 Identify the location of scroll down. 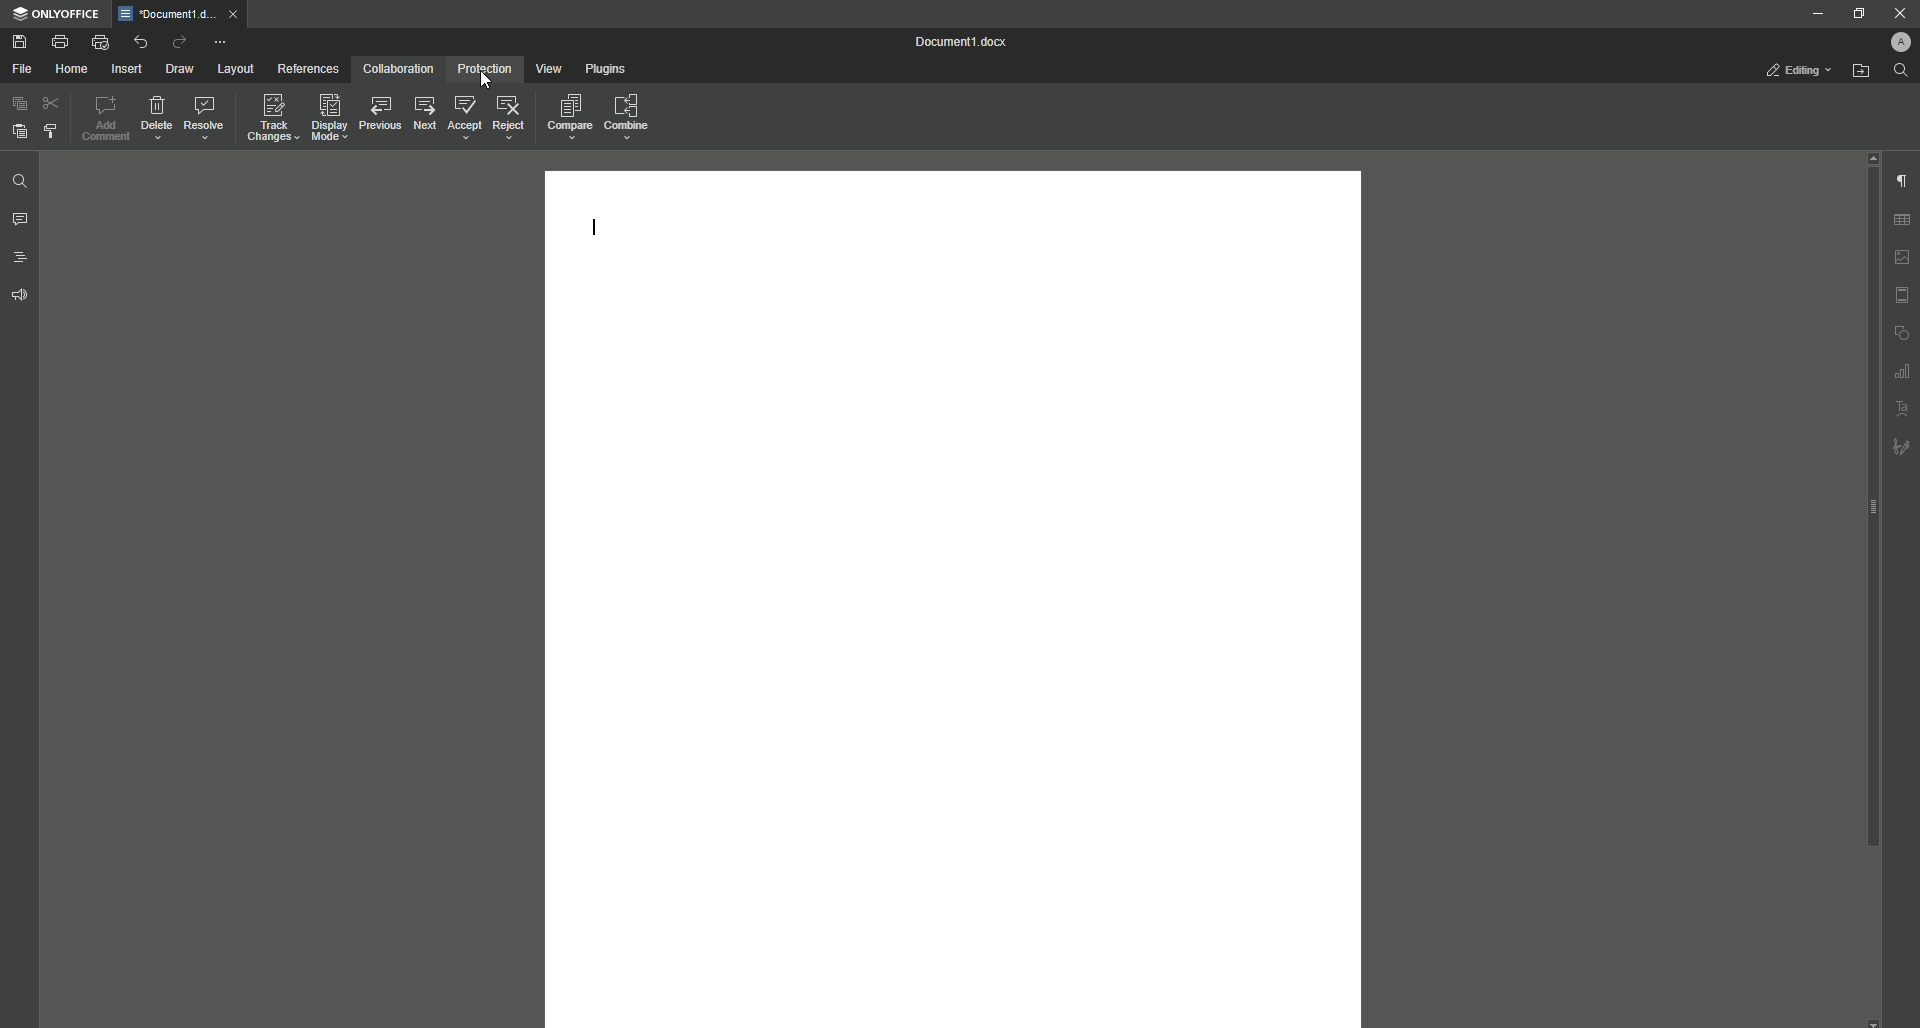
(1871, 1020).